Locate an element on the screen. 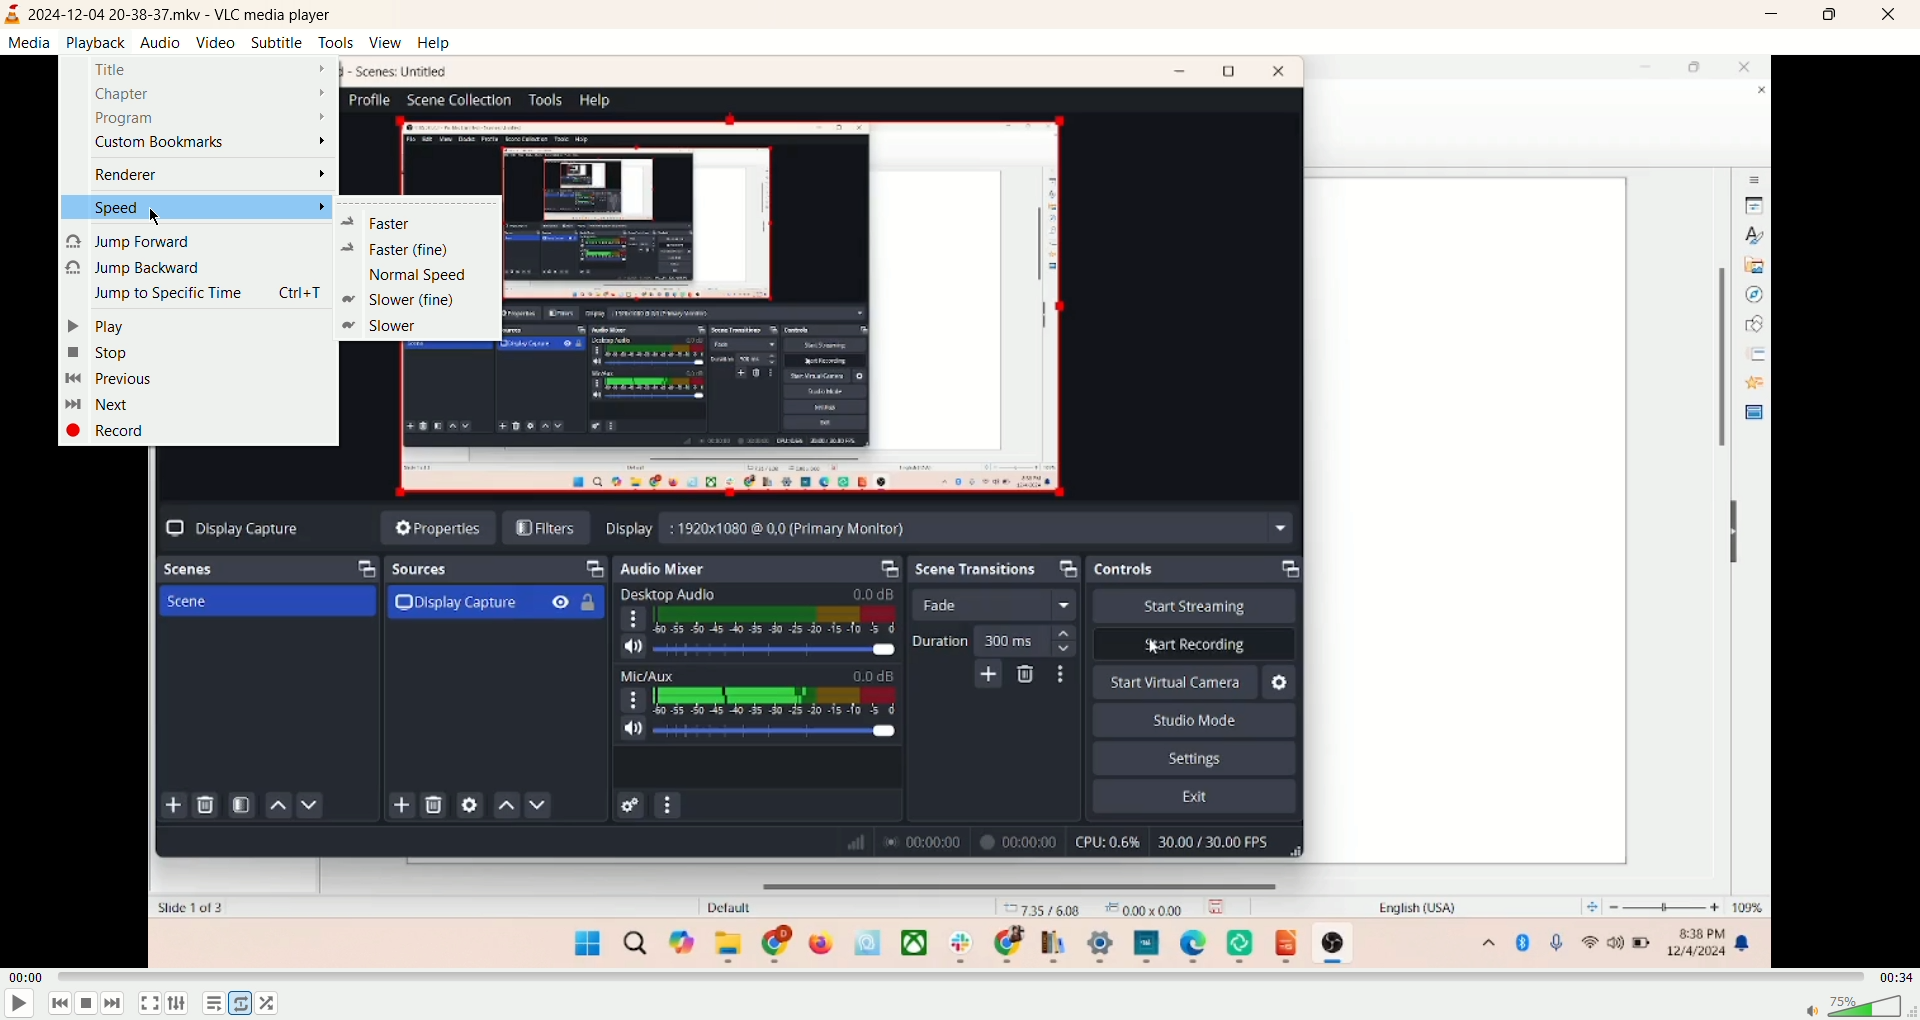 Image resolution: width=1920 pixels, height=1020 pixels. next is located at coordinates (99, 405).